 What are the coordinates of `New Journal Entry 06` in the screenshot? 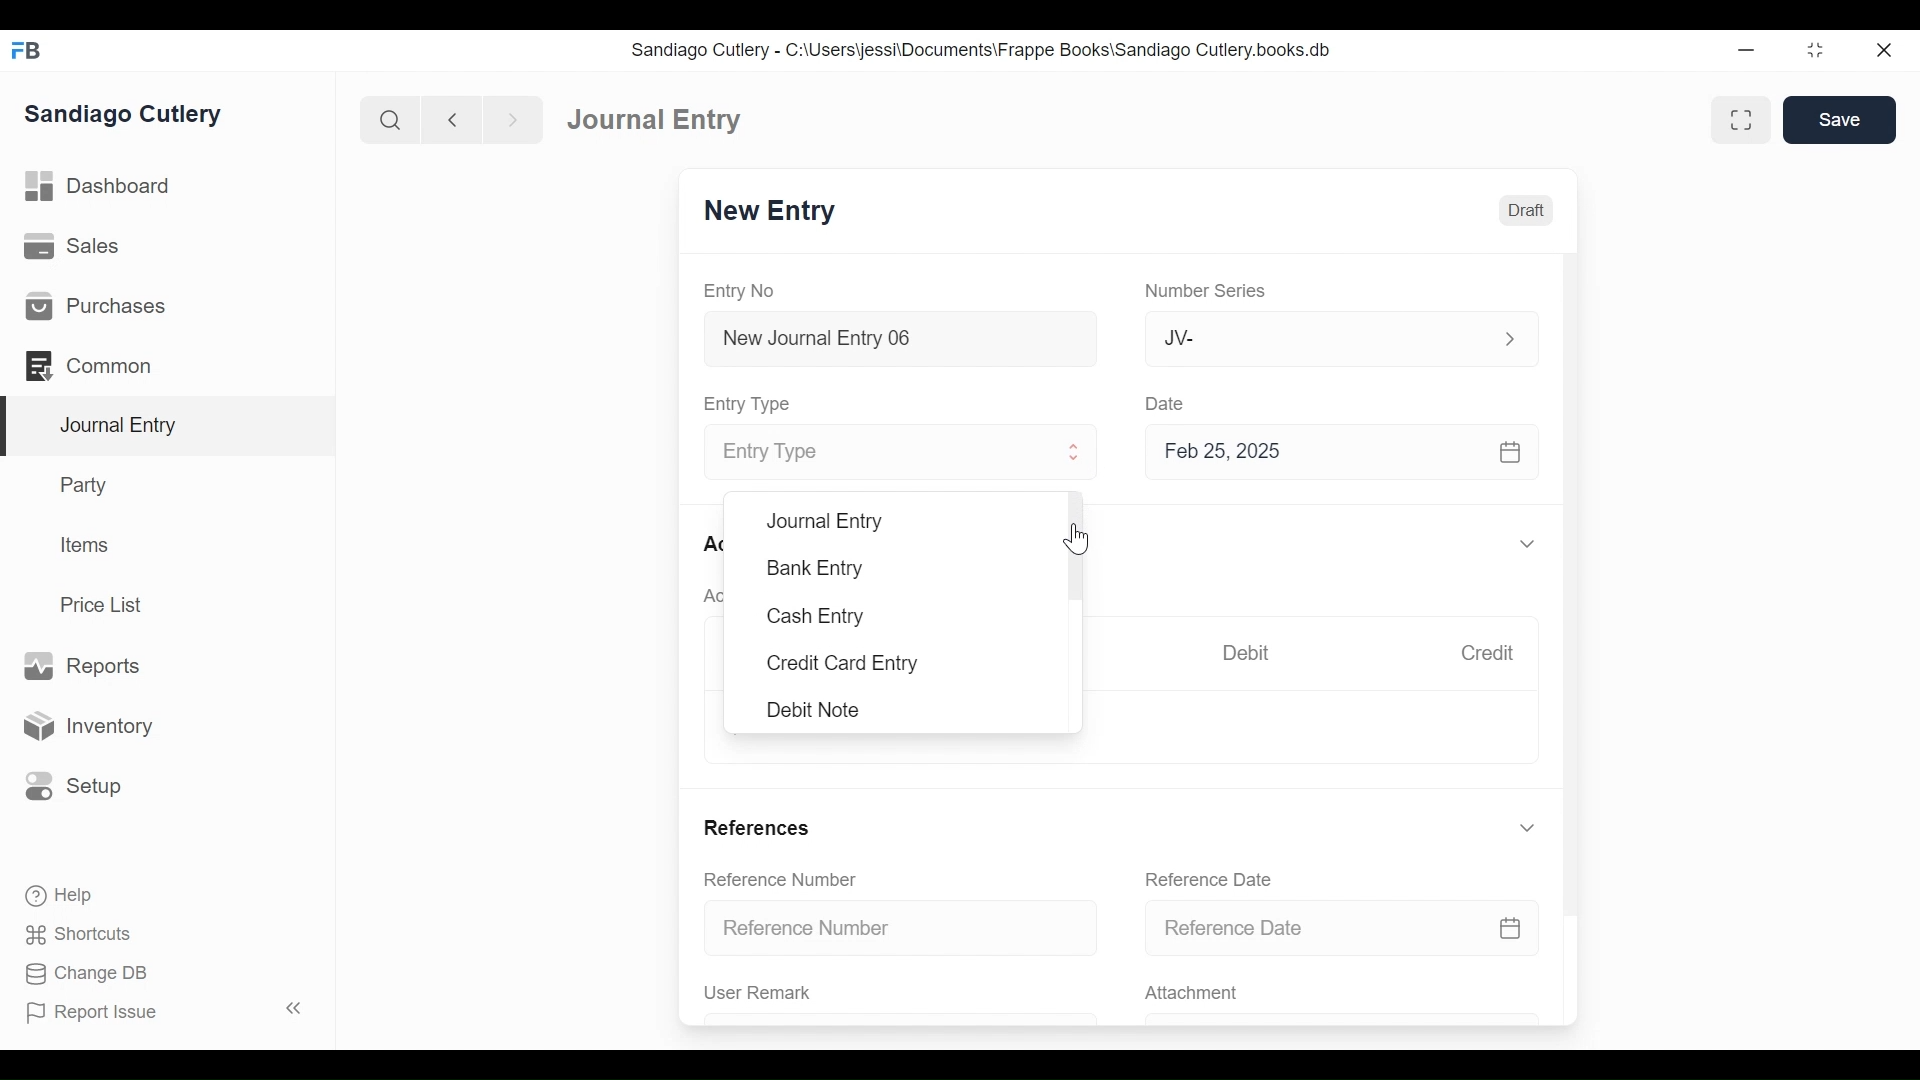 It's located at (897, 341).